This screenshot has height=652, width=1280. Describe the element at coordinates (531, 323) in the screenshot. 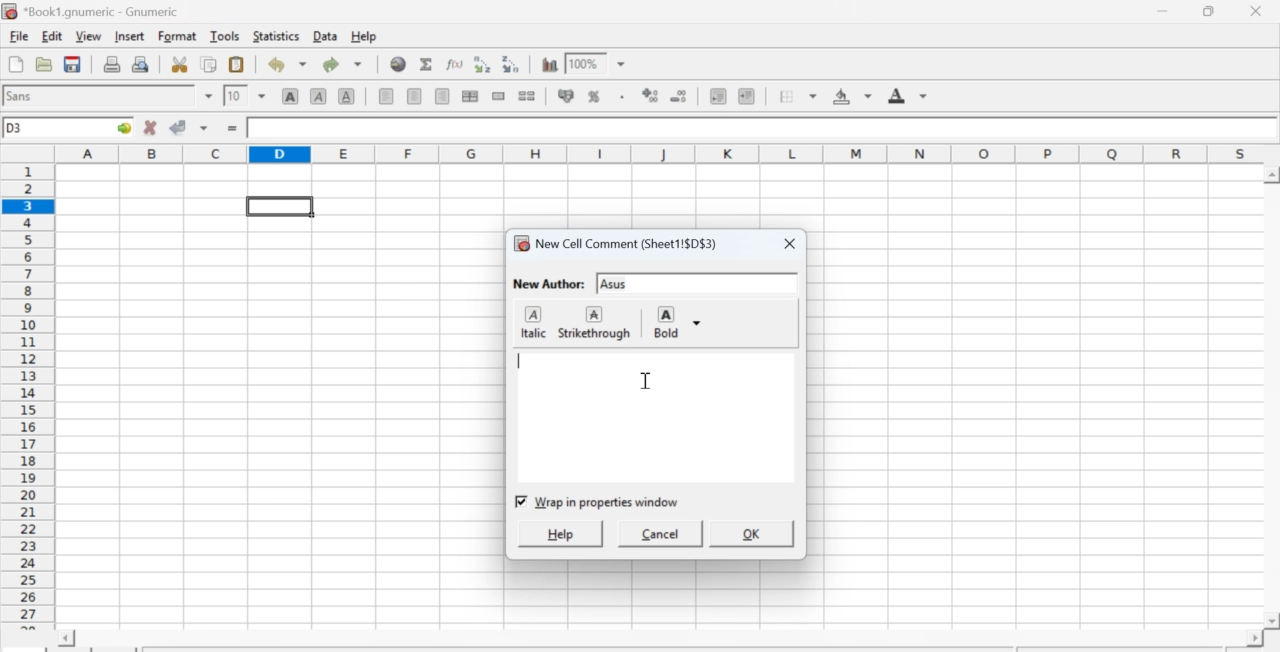

I see `italic` at that location.